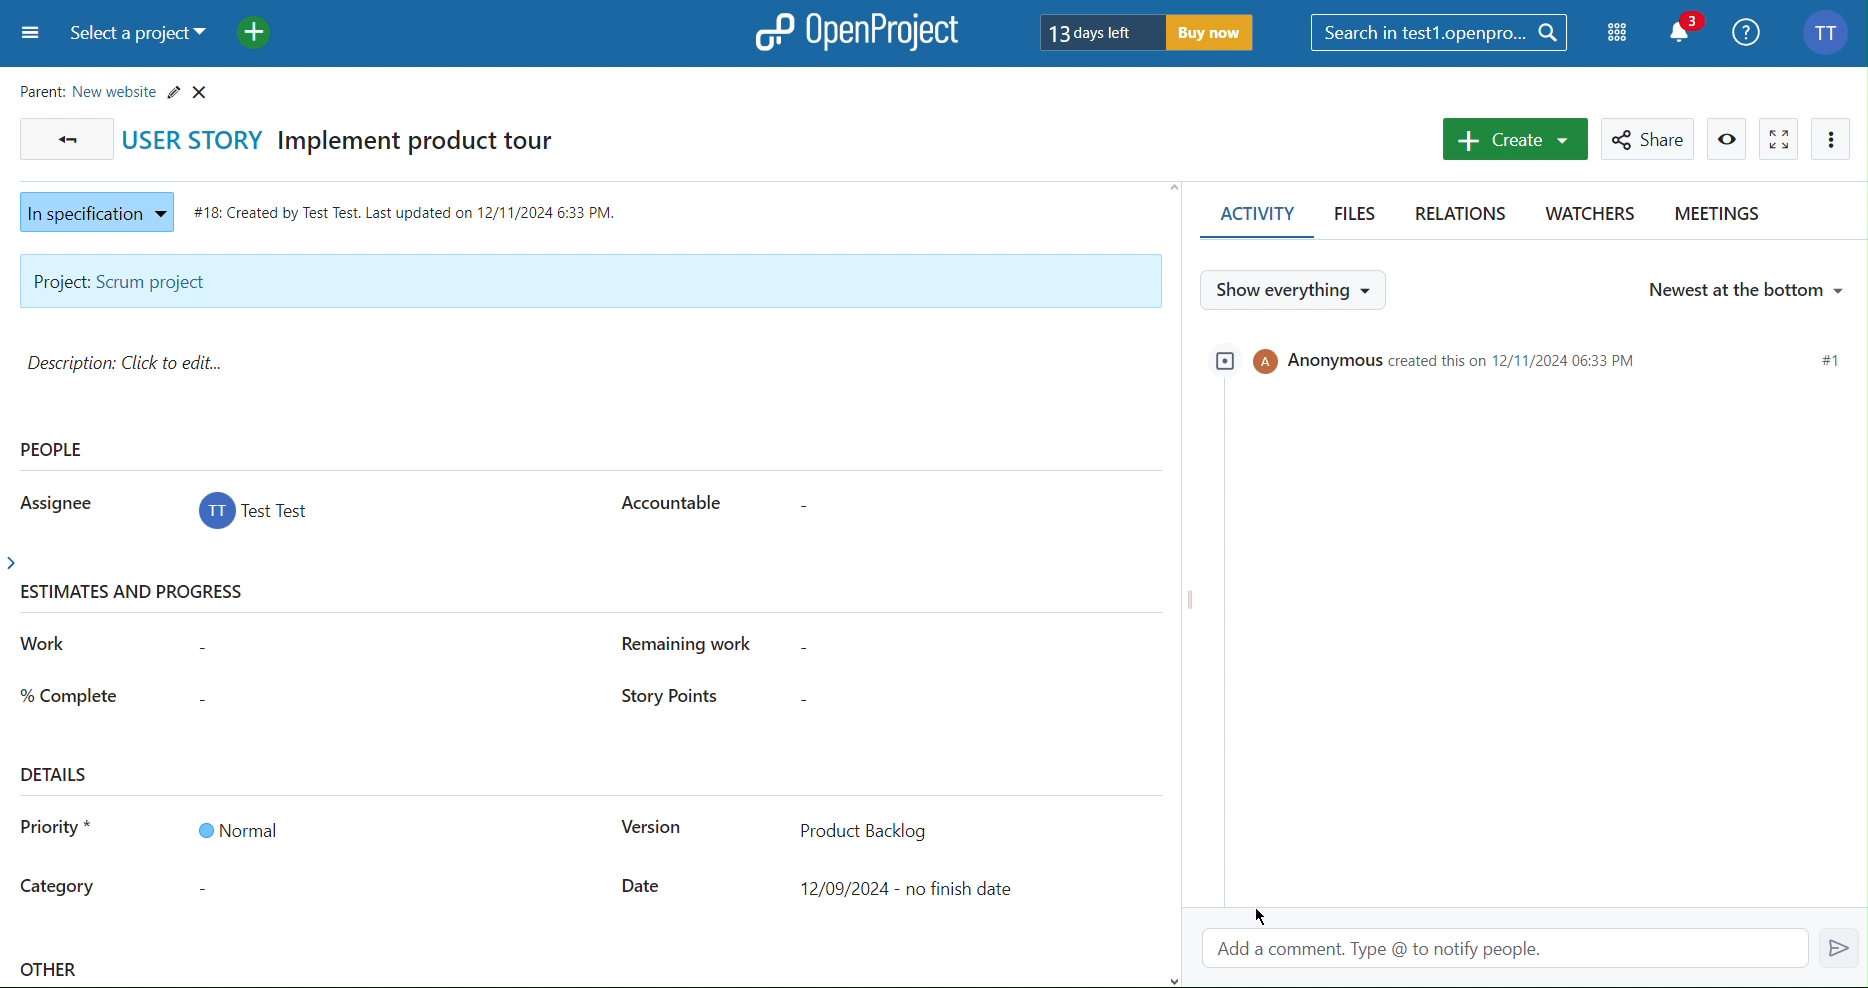 The width and height of the screenshot is (1868, 988). I want to click on 12/09/2024, so click(912, 889).